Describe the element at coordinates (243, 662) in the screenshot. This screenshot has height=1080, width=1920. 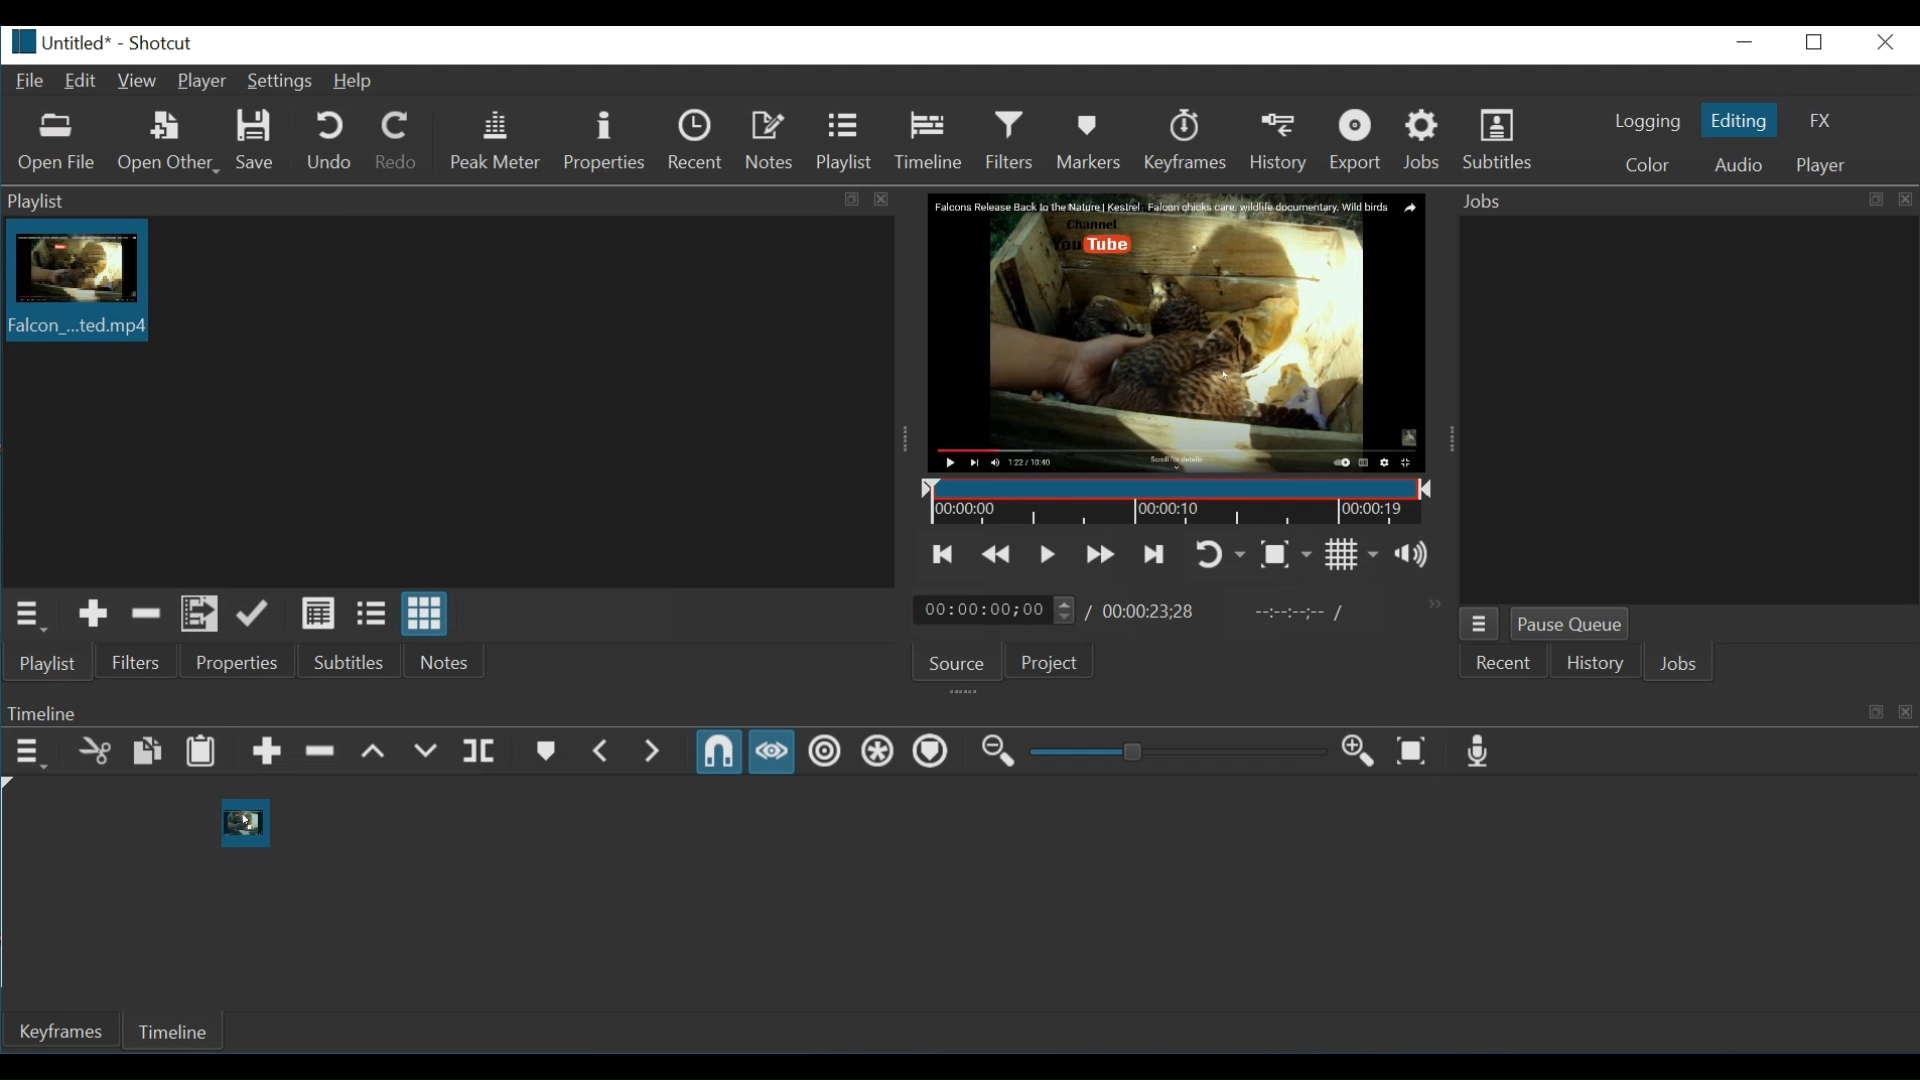
I see `Properties` at that location.